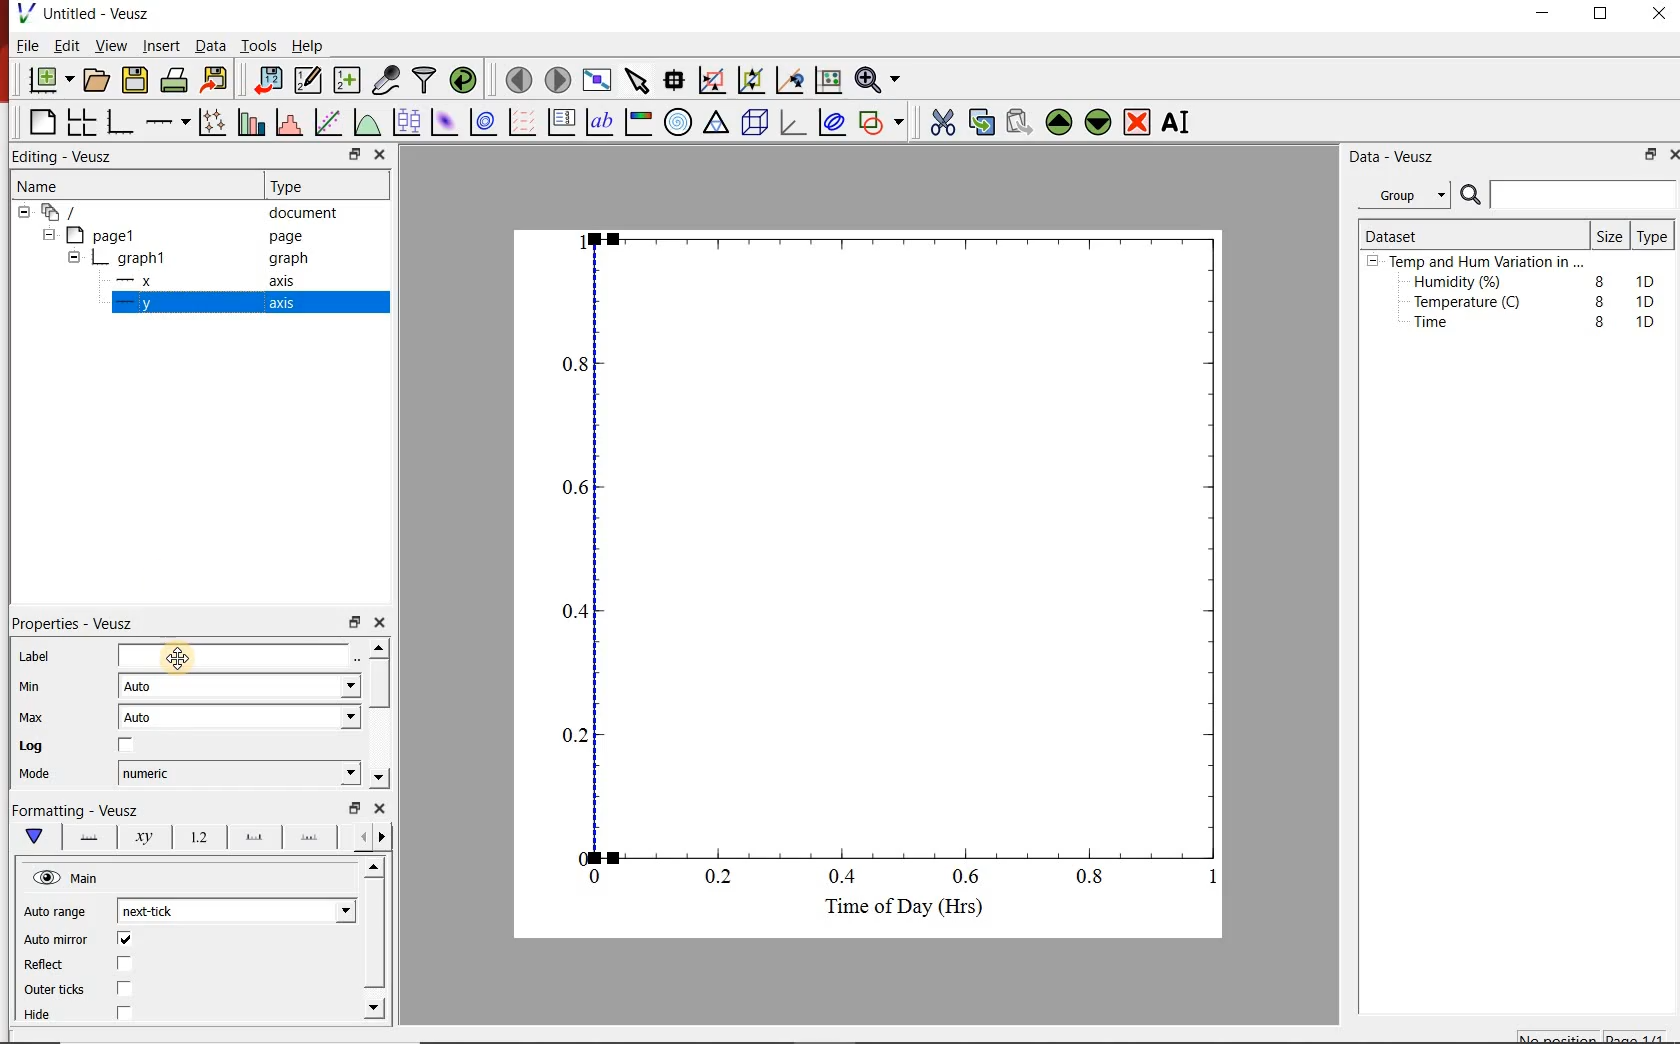 The width and height of the screenshot is (1680, 1044). What do you see at coordinates (571, 612) in the screenshot?
I see `0.4` at bounding box center [571, 612].